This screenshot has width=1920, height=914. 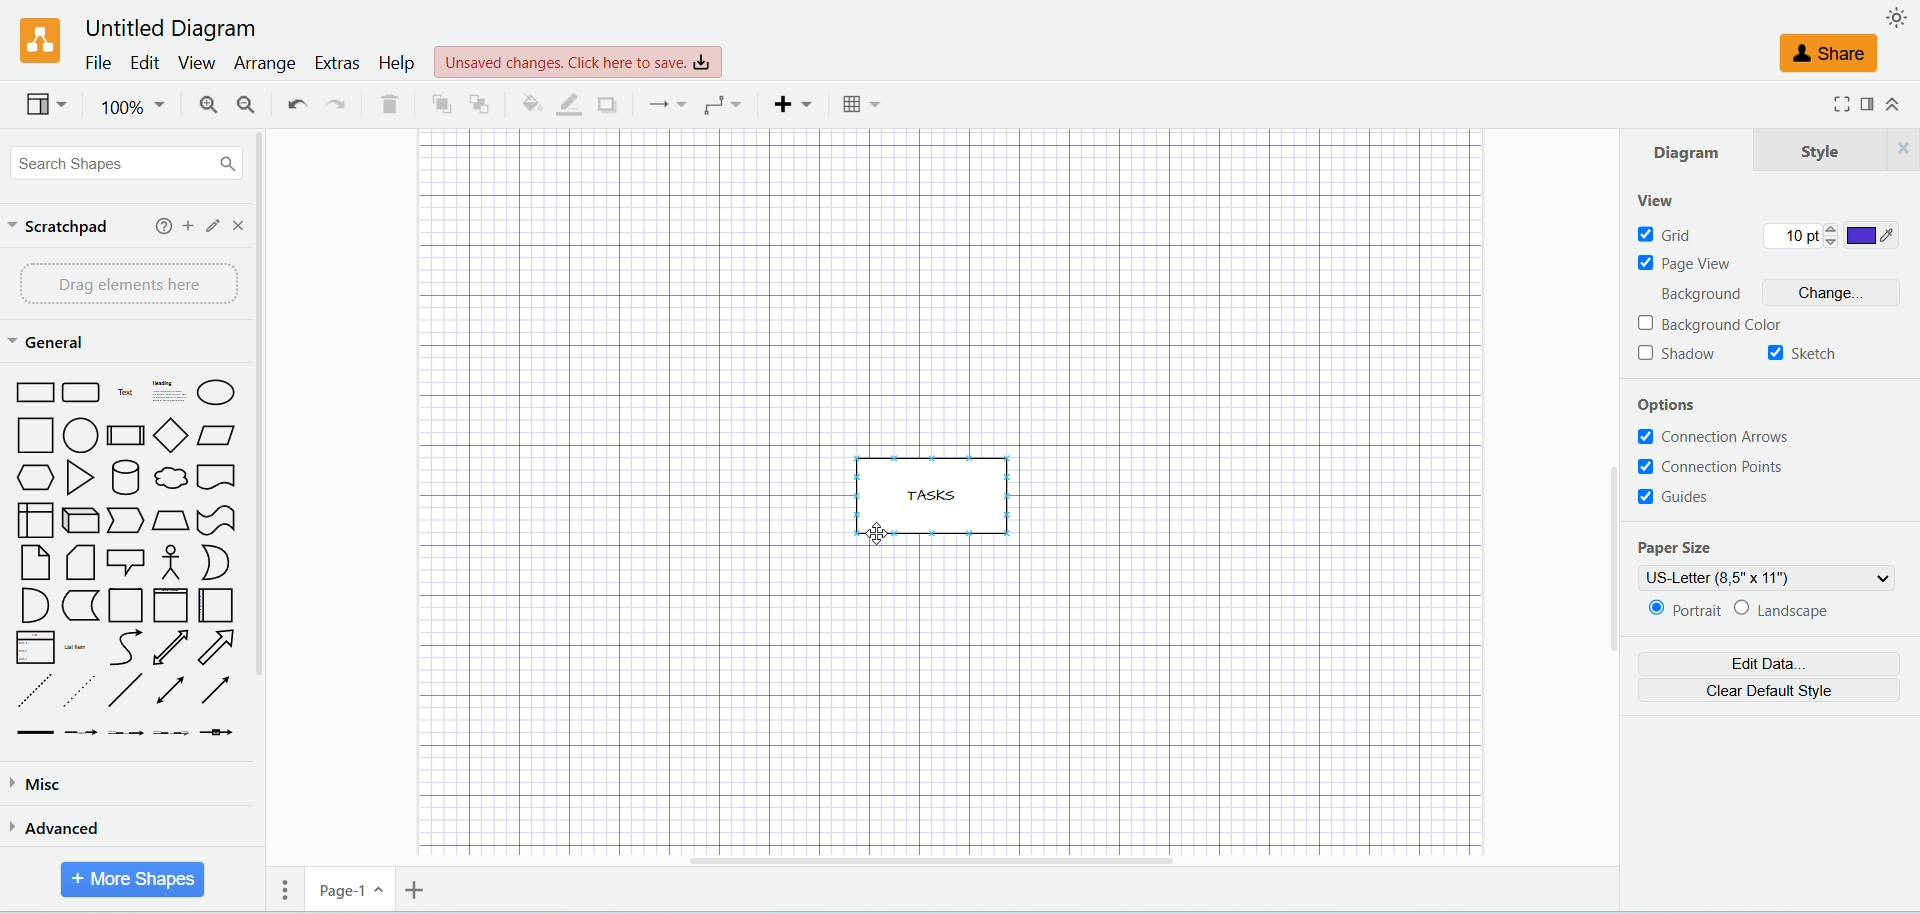 What do you see at coordinates (170, 605) in the screenshot?
I see `Vertical Container` at bounding box center [170, 605].